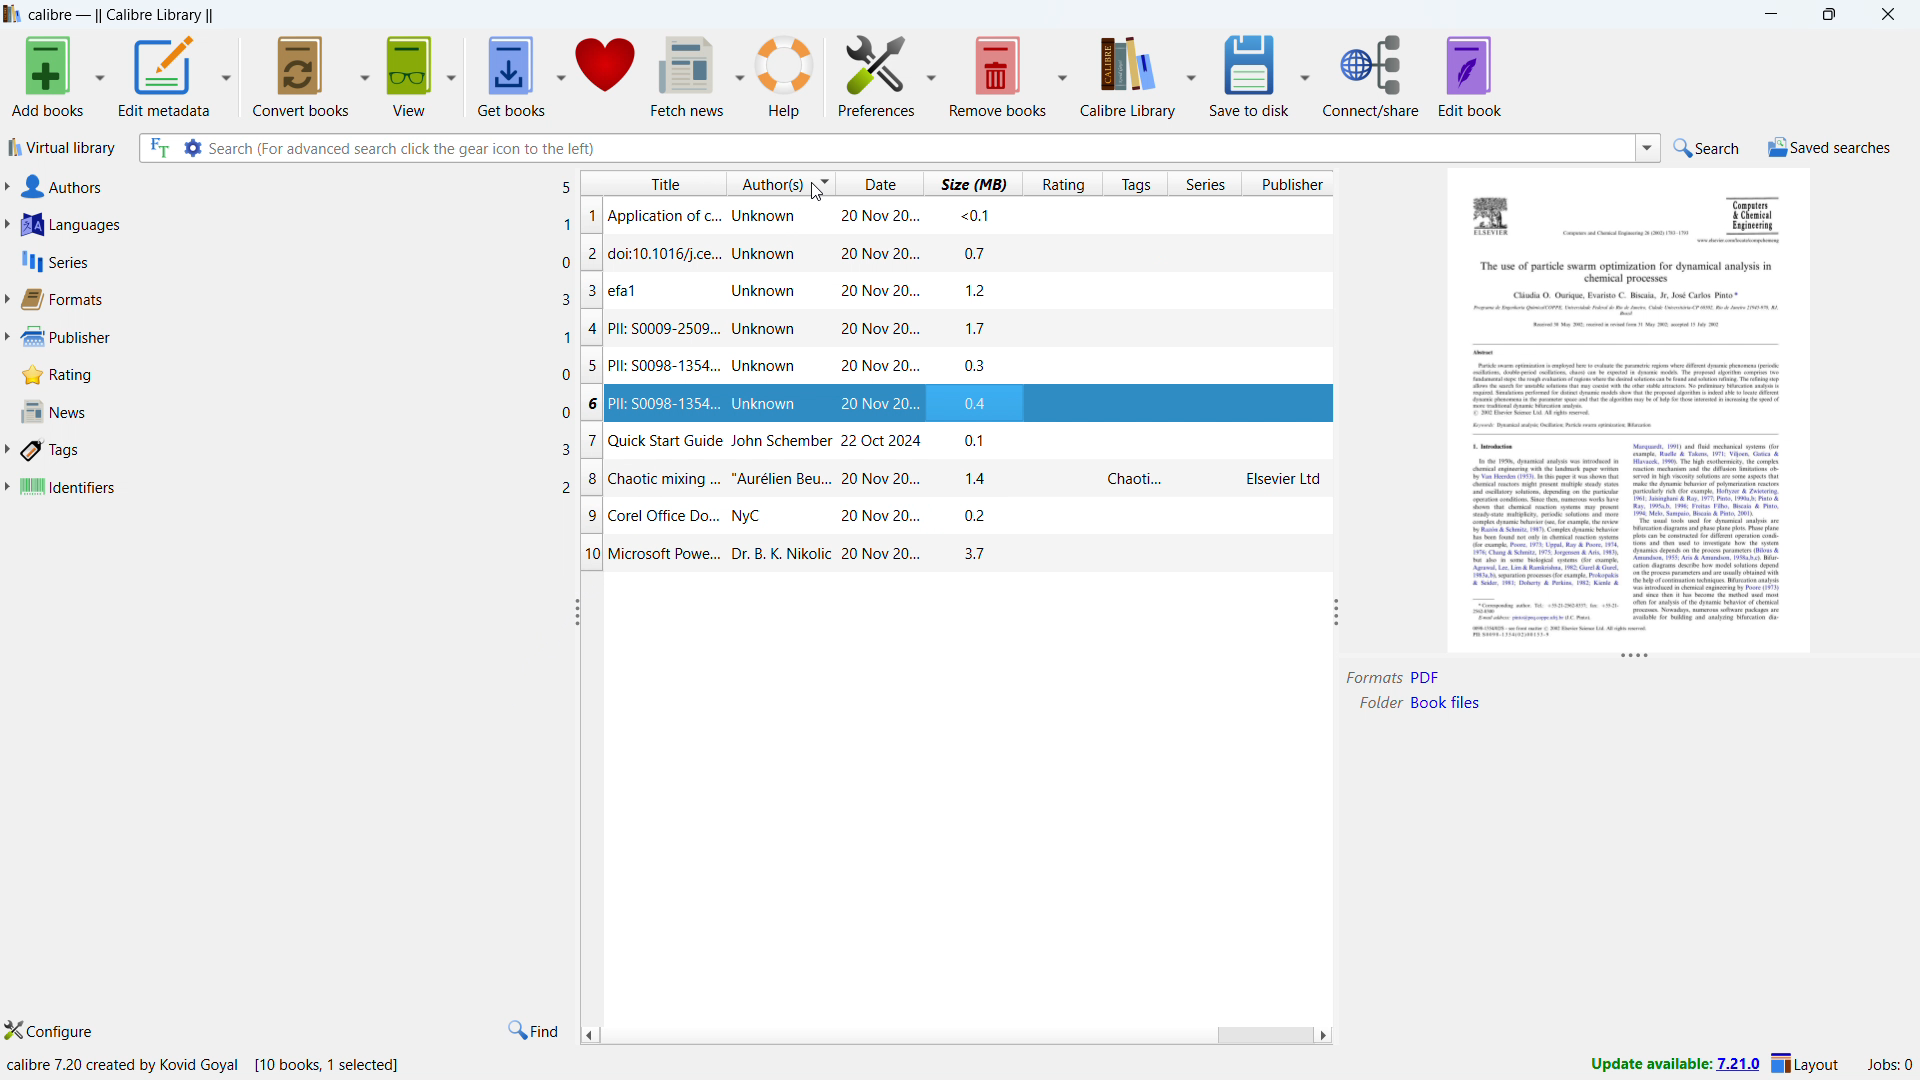  What do you see at coordinates (971, 183) in the screenshot?
I see `sort by size` at bounding box center [971, 183].